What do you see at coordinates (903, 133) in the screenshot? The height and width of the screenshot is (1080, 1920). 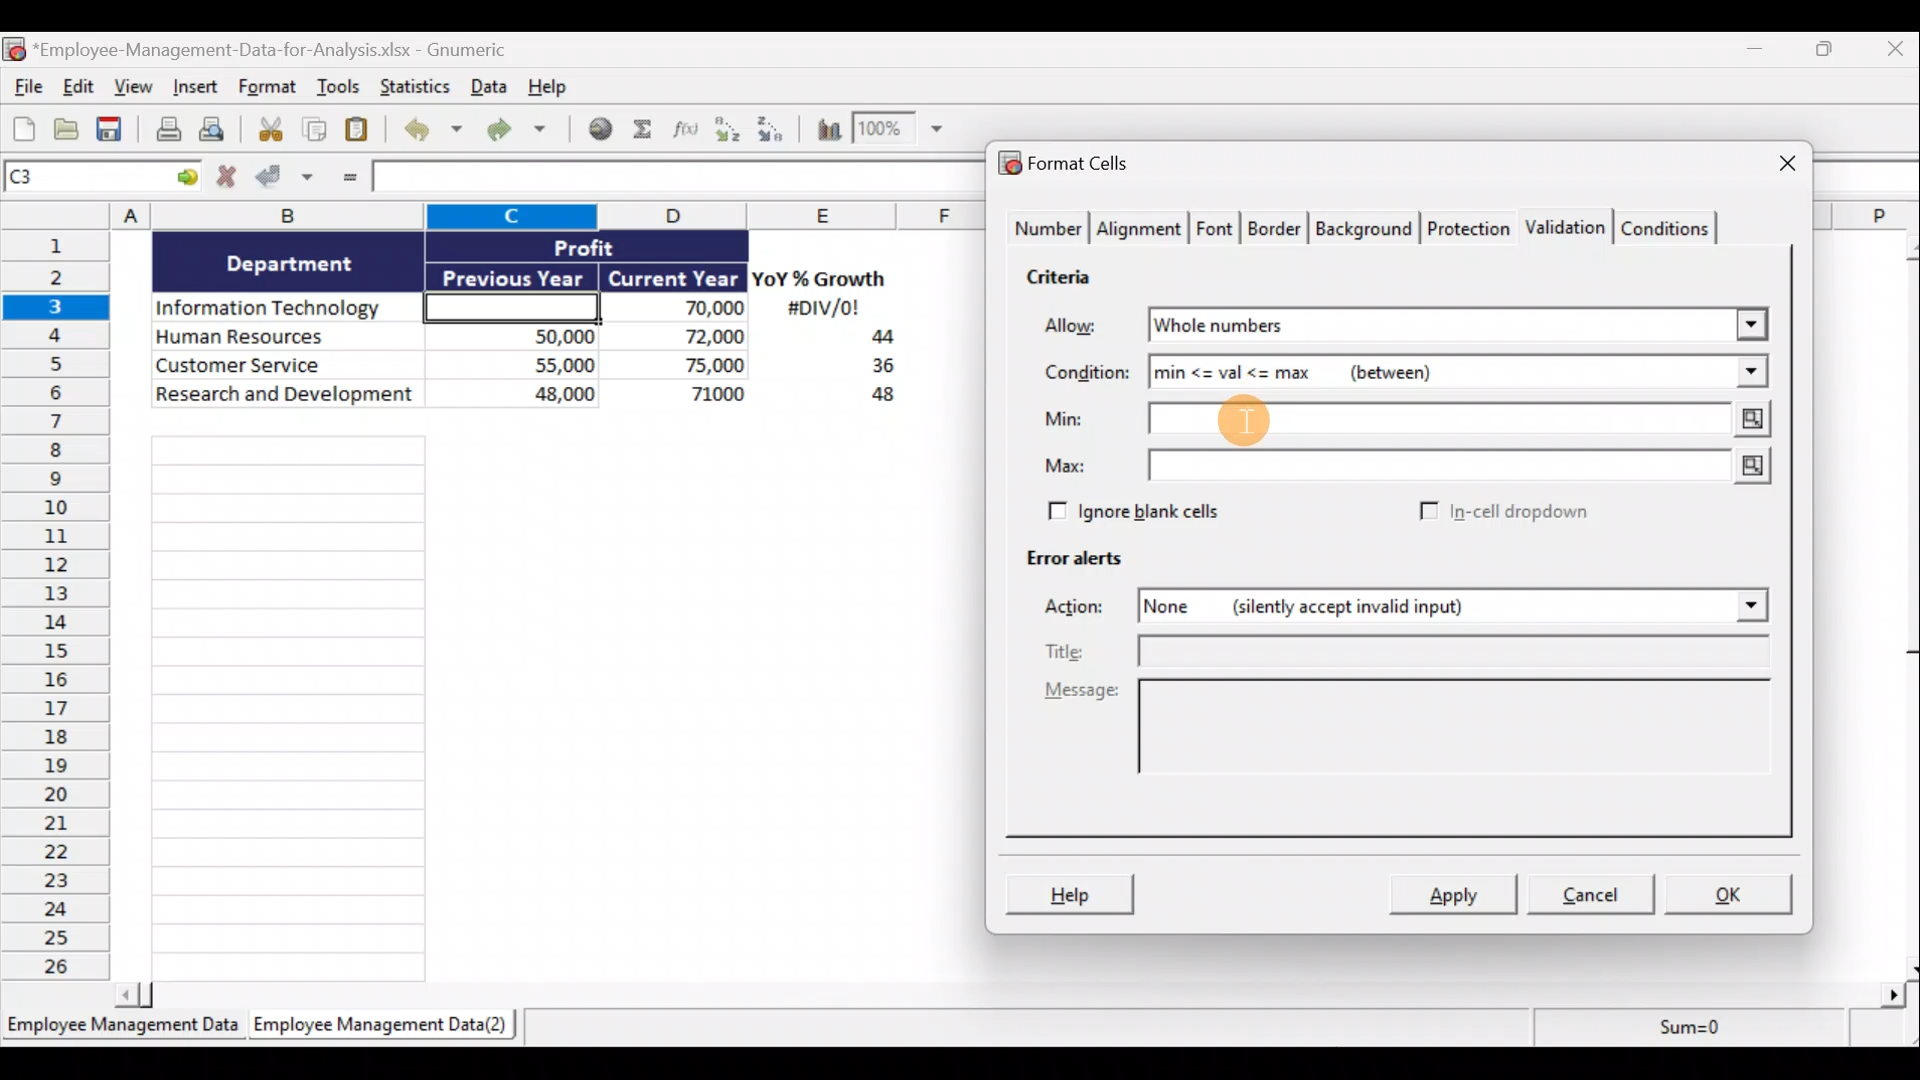 I see `Zoom` at bounding box center [903, 133].